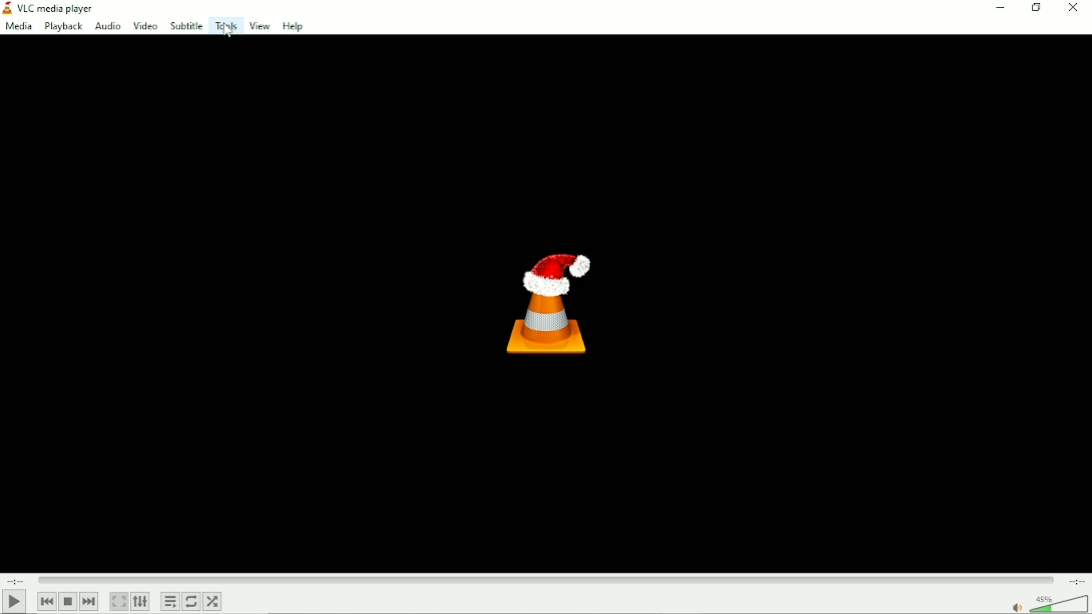  I want to click on Toggle between loop all, loop one and no loop, so click(191, 601).